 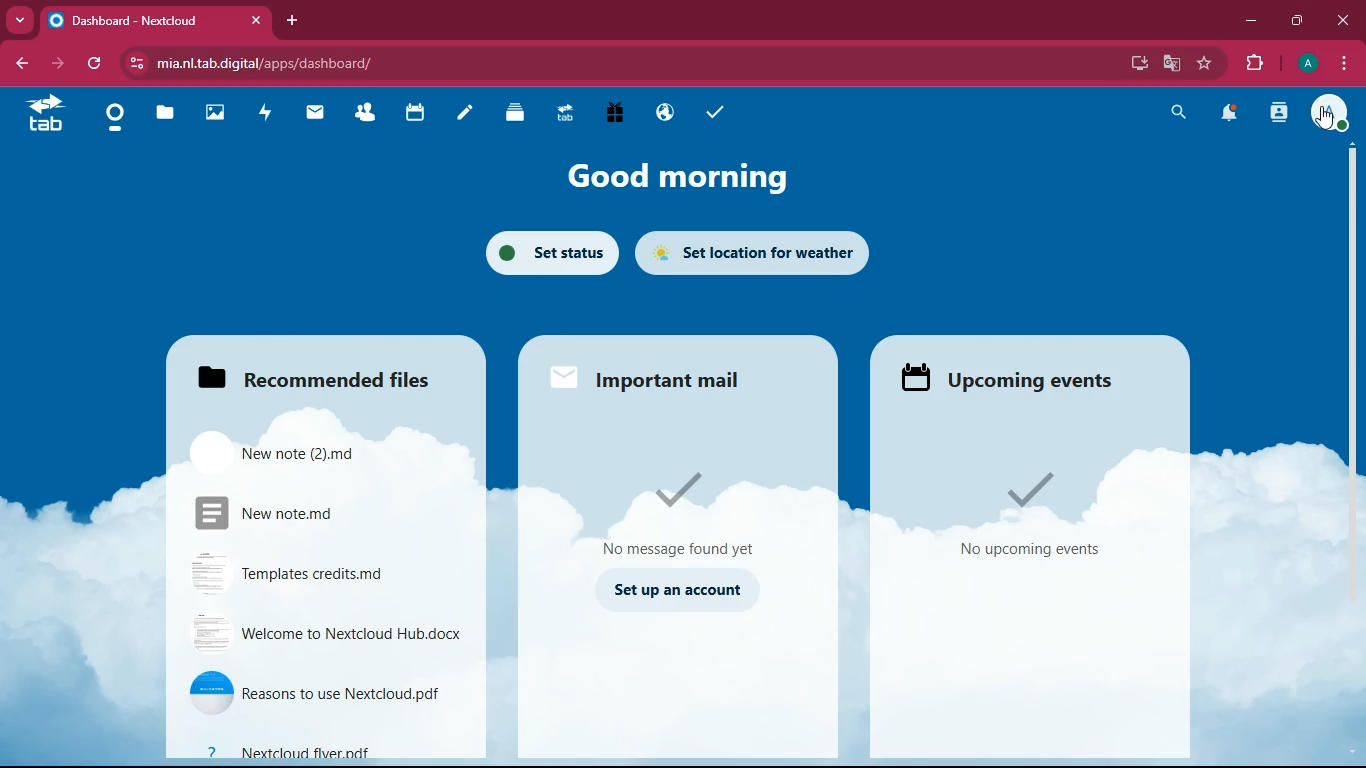 What do you see at coordinates (1003, 377) in the screenshot?
I see `events` at bounding box center [1003, 377].